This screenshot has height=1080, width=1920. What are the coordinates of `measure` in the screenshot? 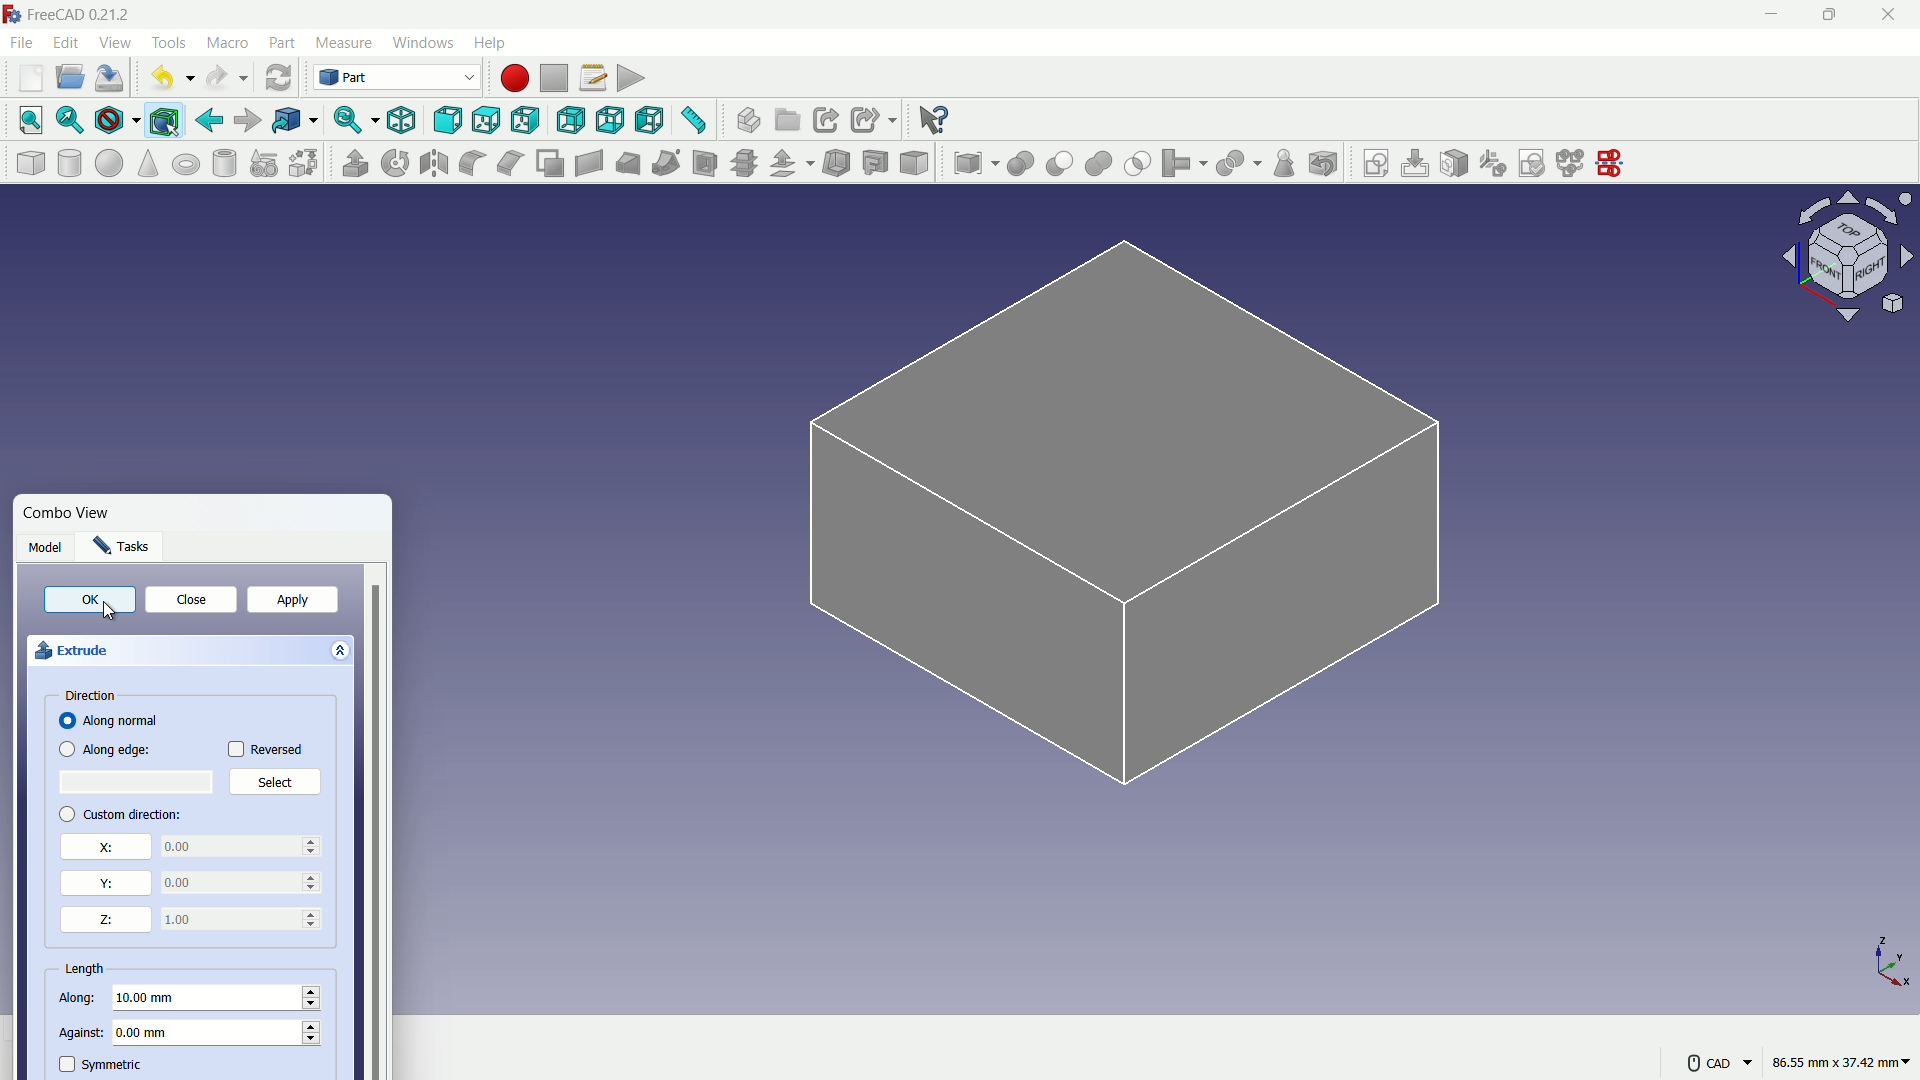 It's located at (696, 120).